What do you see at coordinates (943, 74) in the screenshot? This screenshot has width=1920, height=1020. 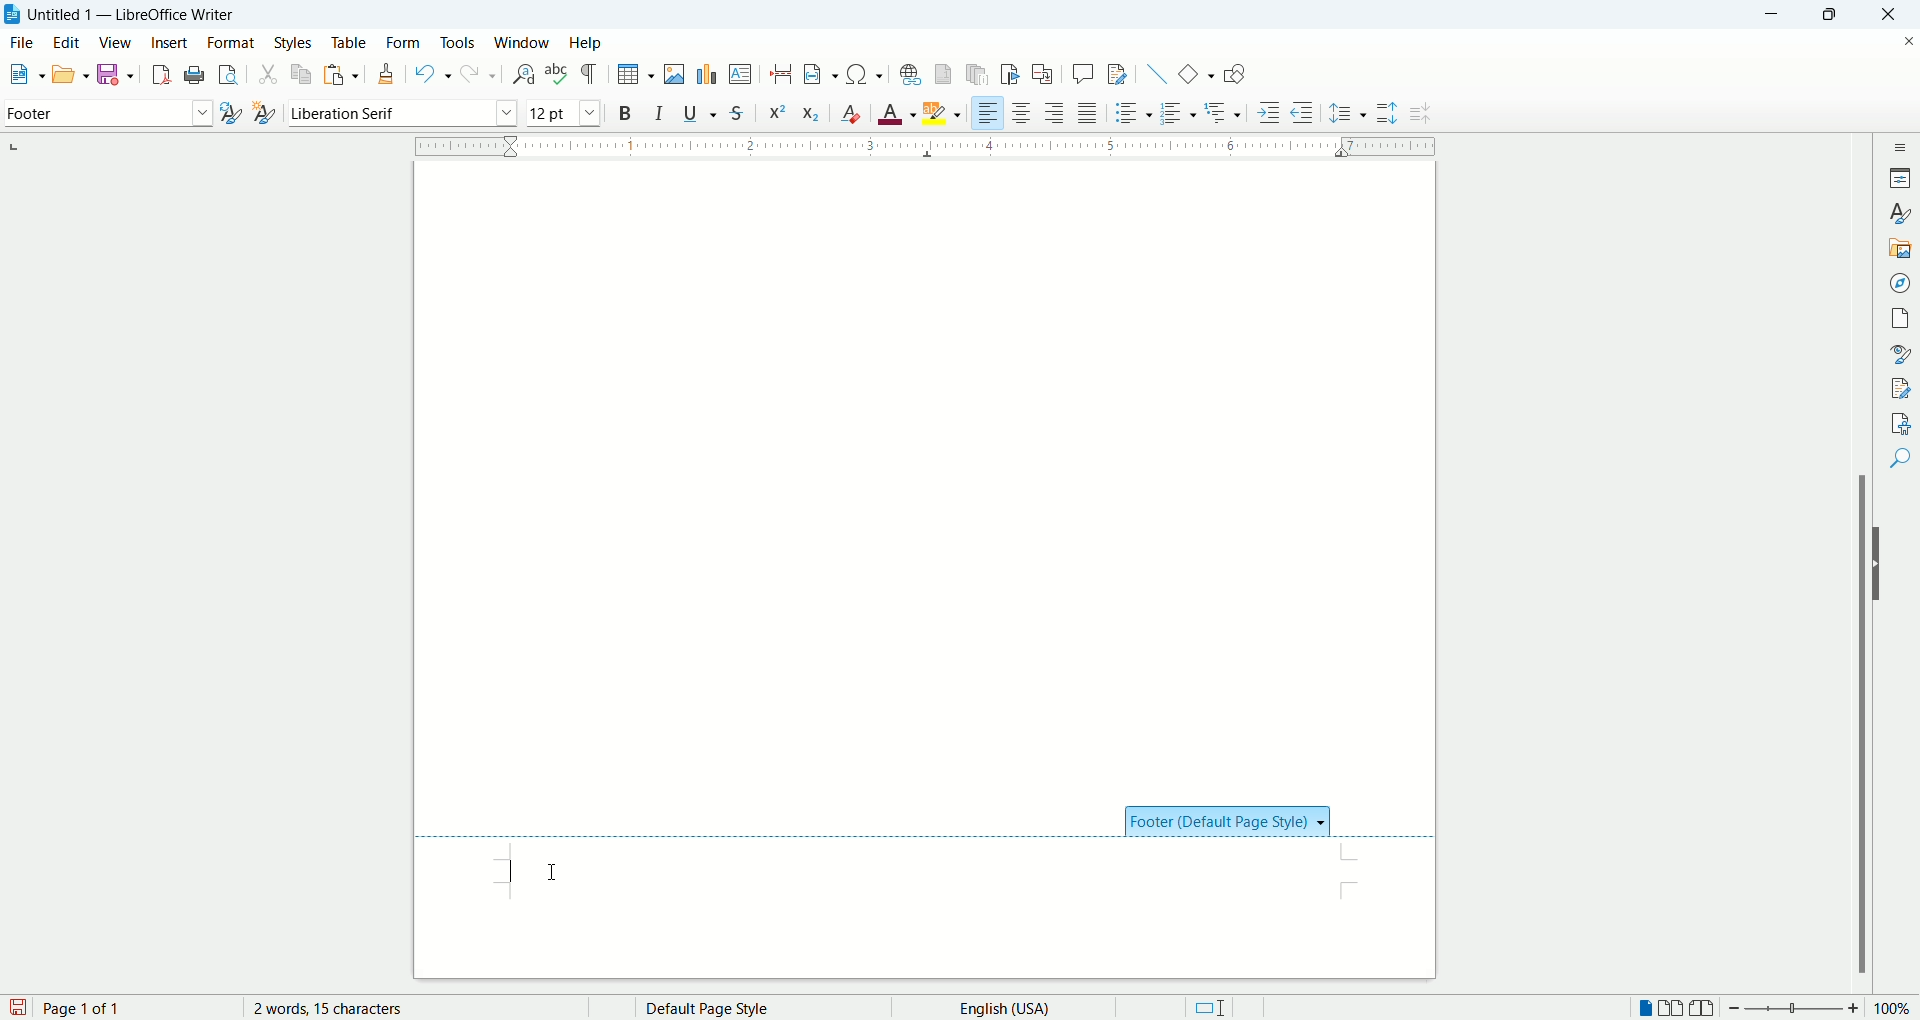 I see `insert footnote` at bounding box center [943, 74].